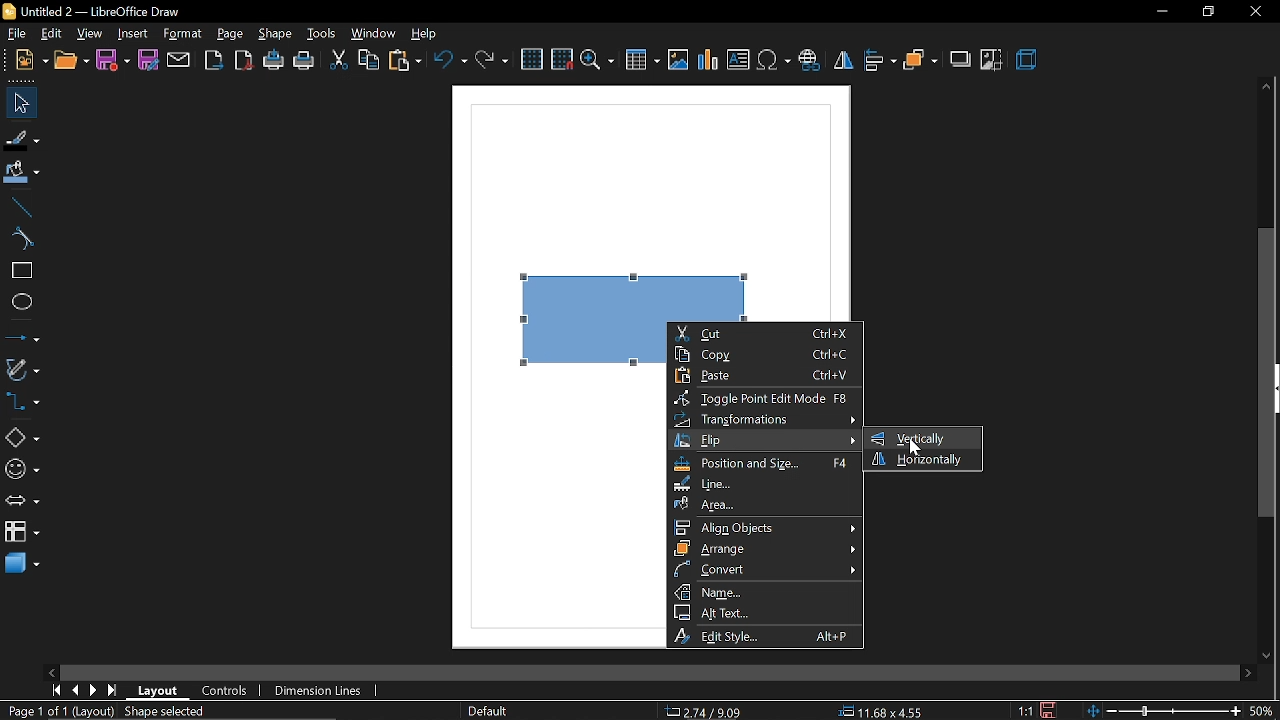  What do you see at coordinates (370, 61) in the screenshot?
I see `copy` at bounding box center [370, 61].